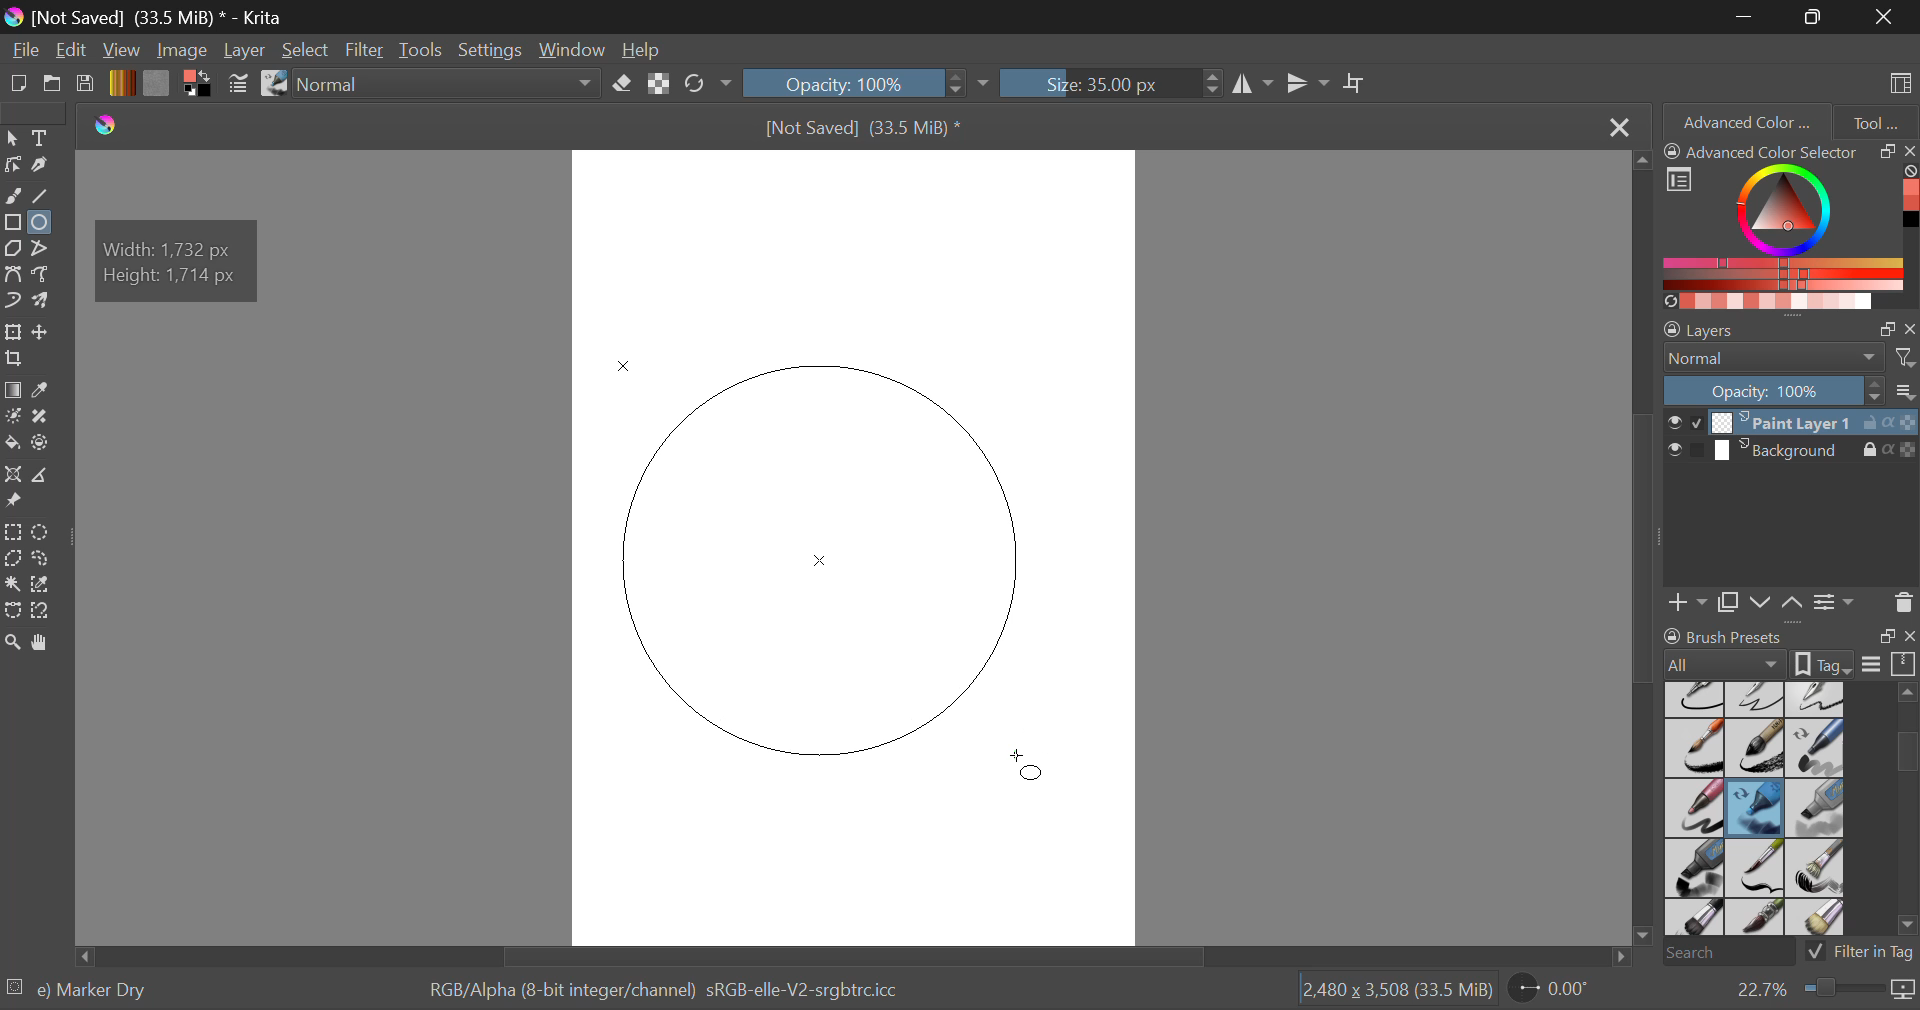  What do you see at coordinates (43, 137) in the screenshot?
I see `Text` at bounding box center [43, 137].